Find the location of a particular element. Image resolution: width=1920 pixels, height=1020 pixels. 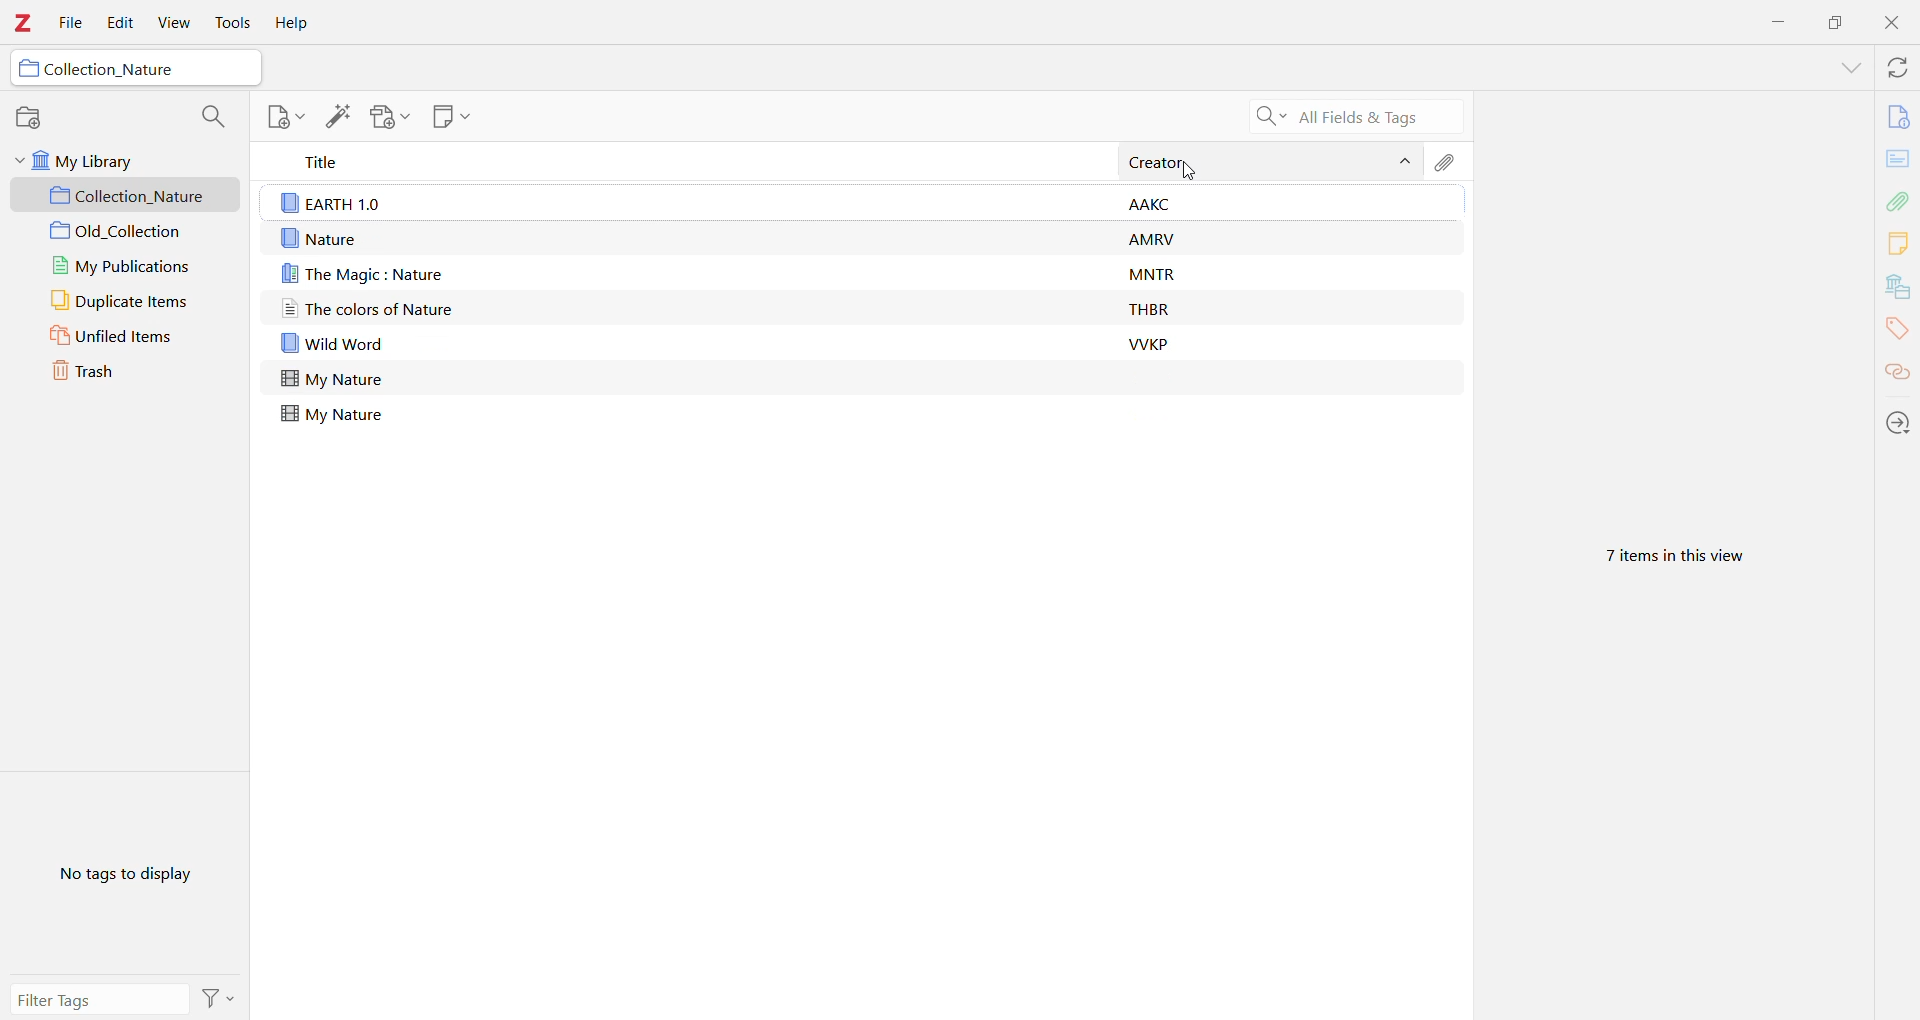

Collapse Section is located at coordinates (18, 160).